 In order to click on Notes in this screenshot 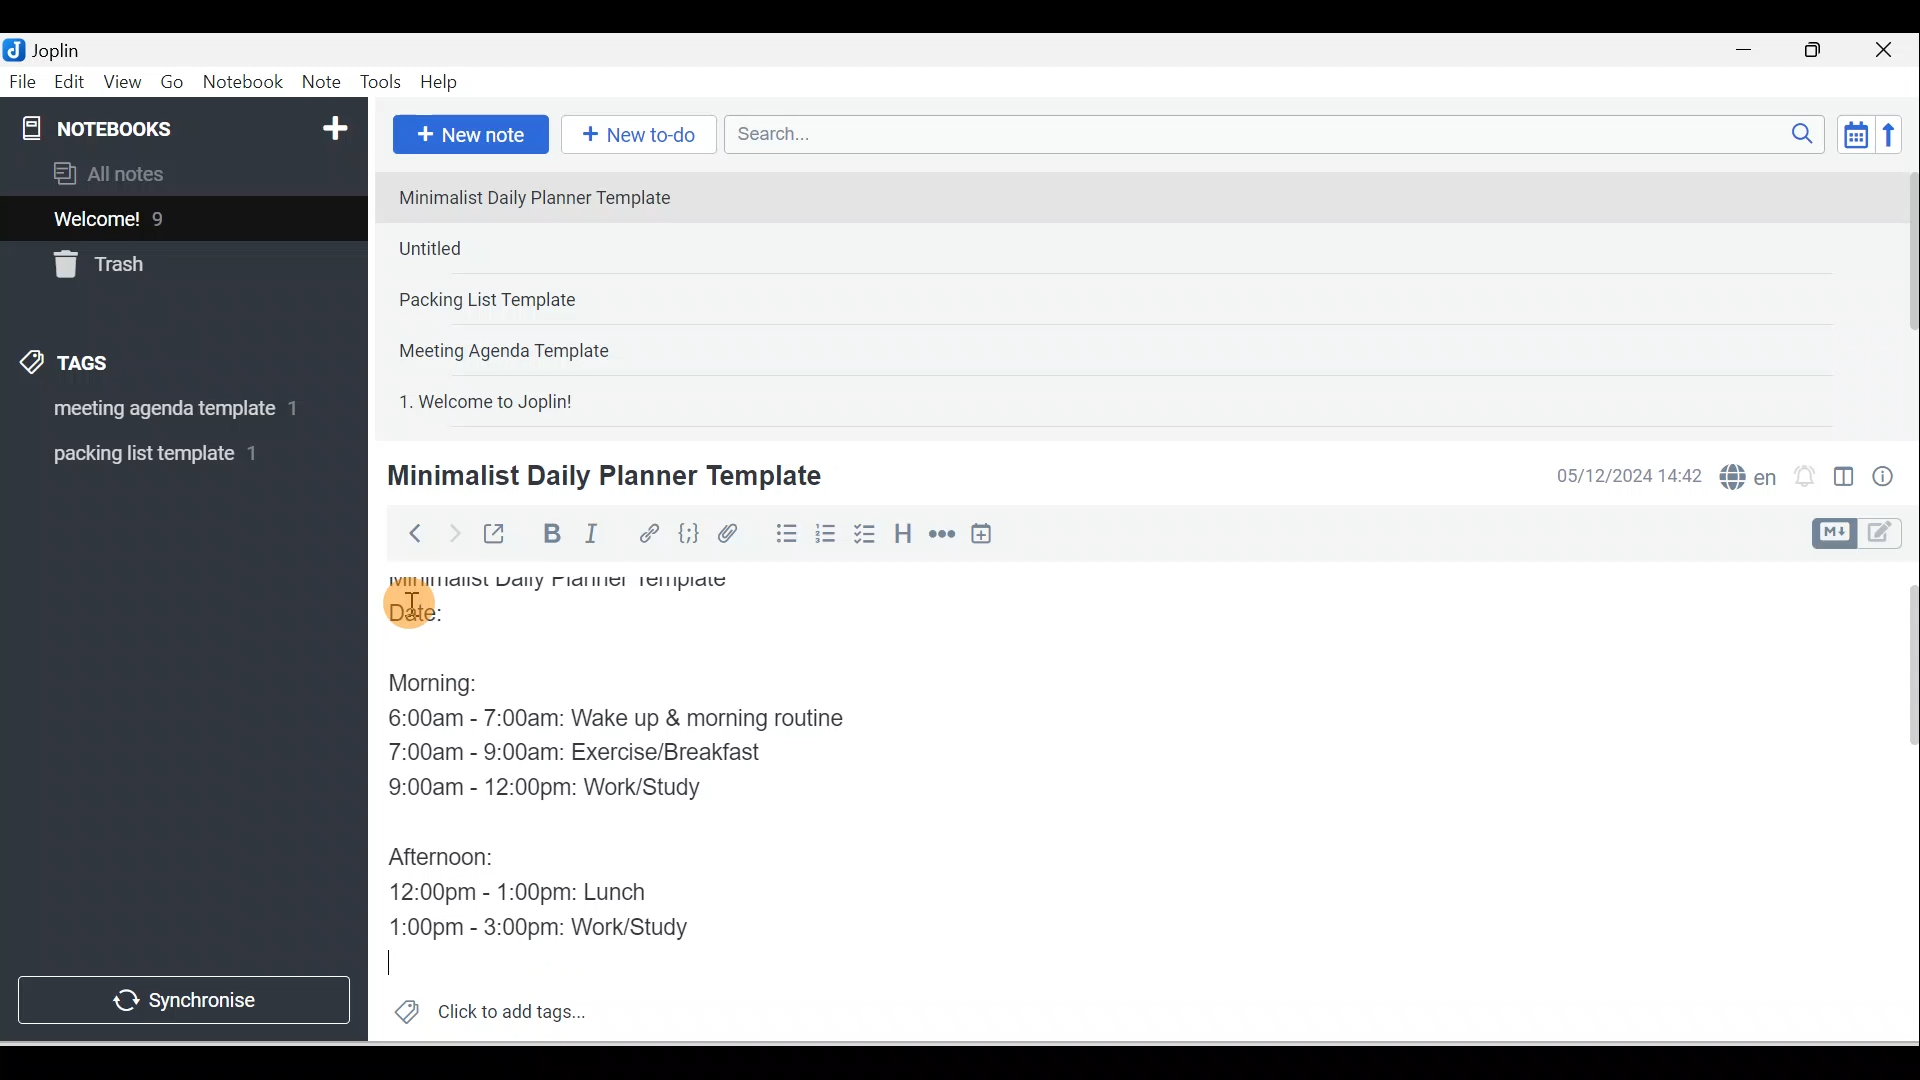, I will do `click(169, 214)`.